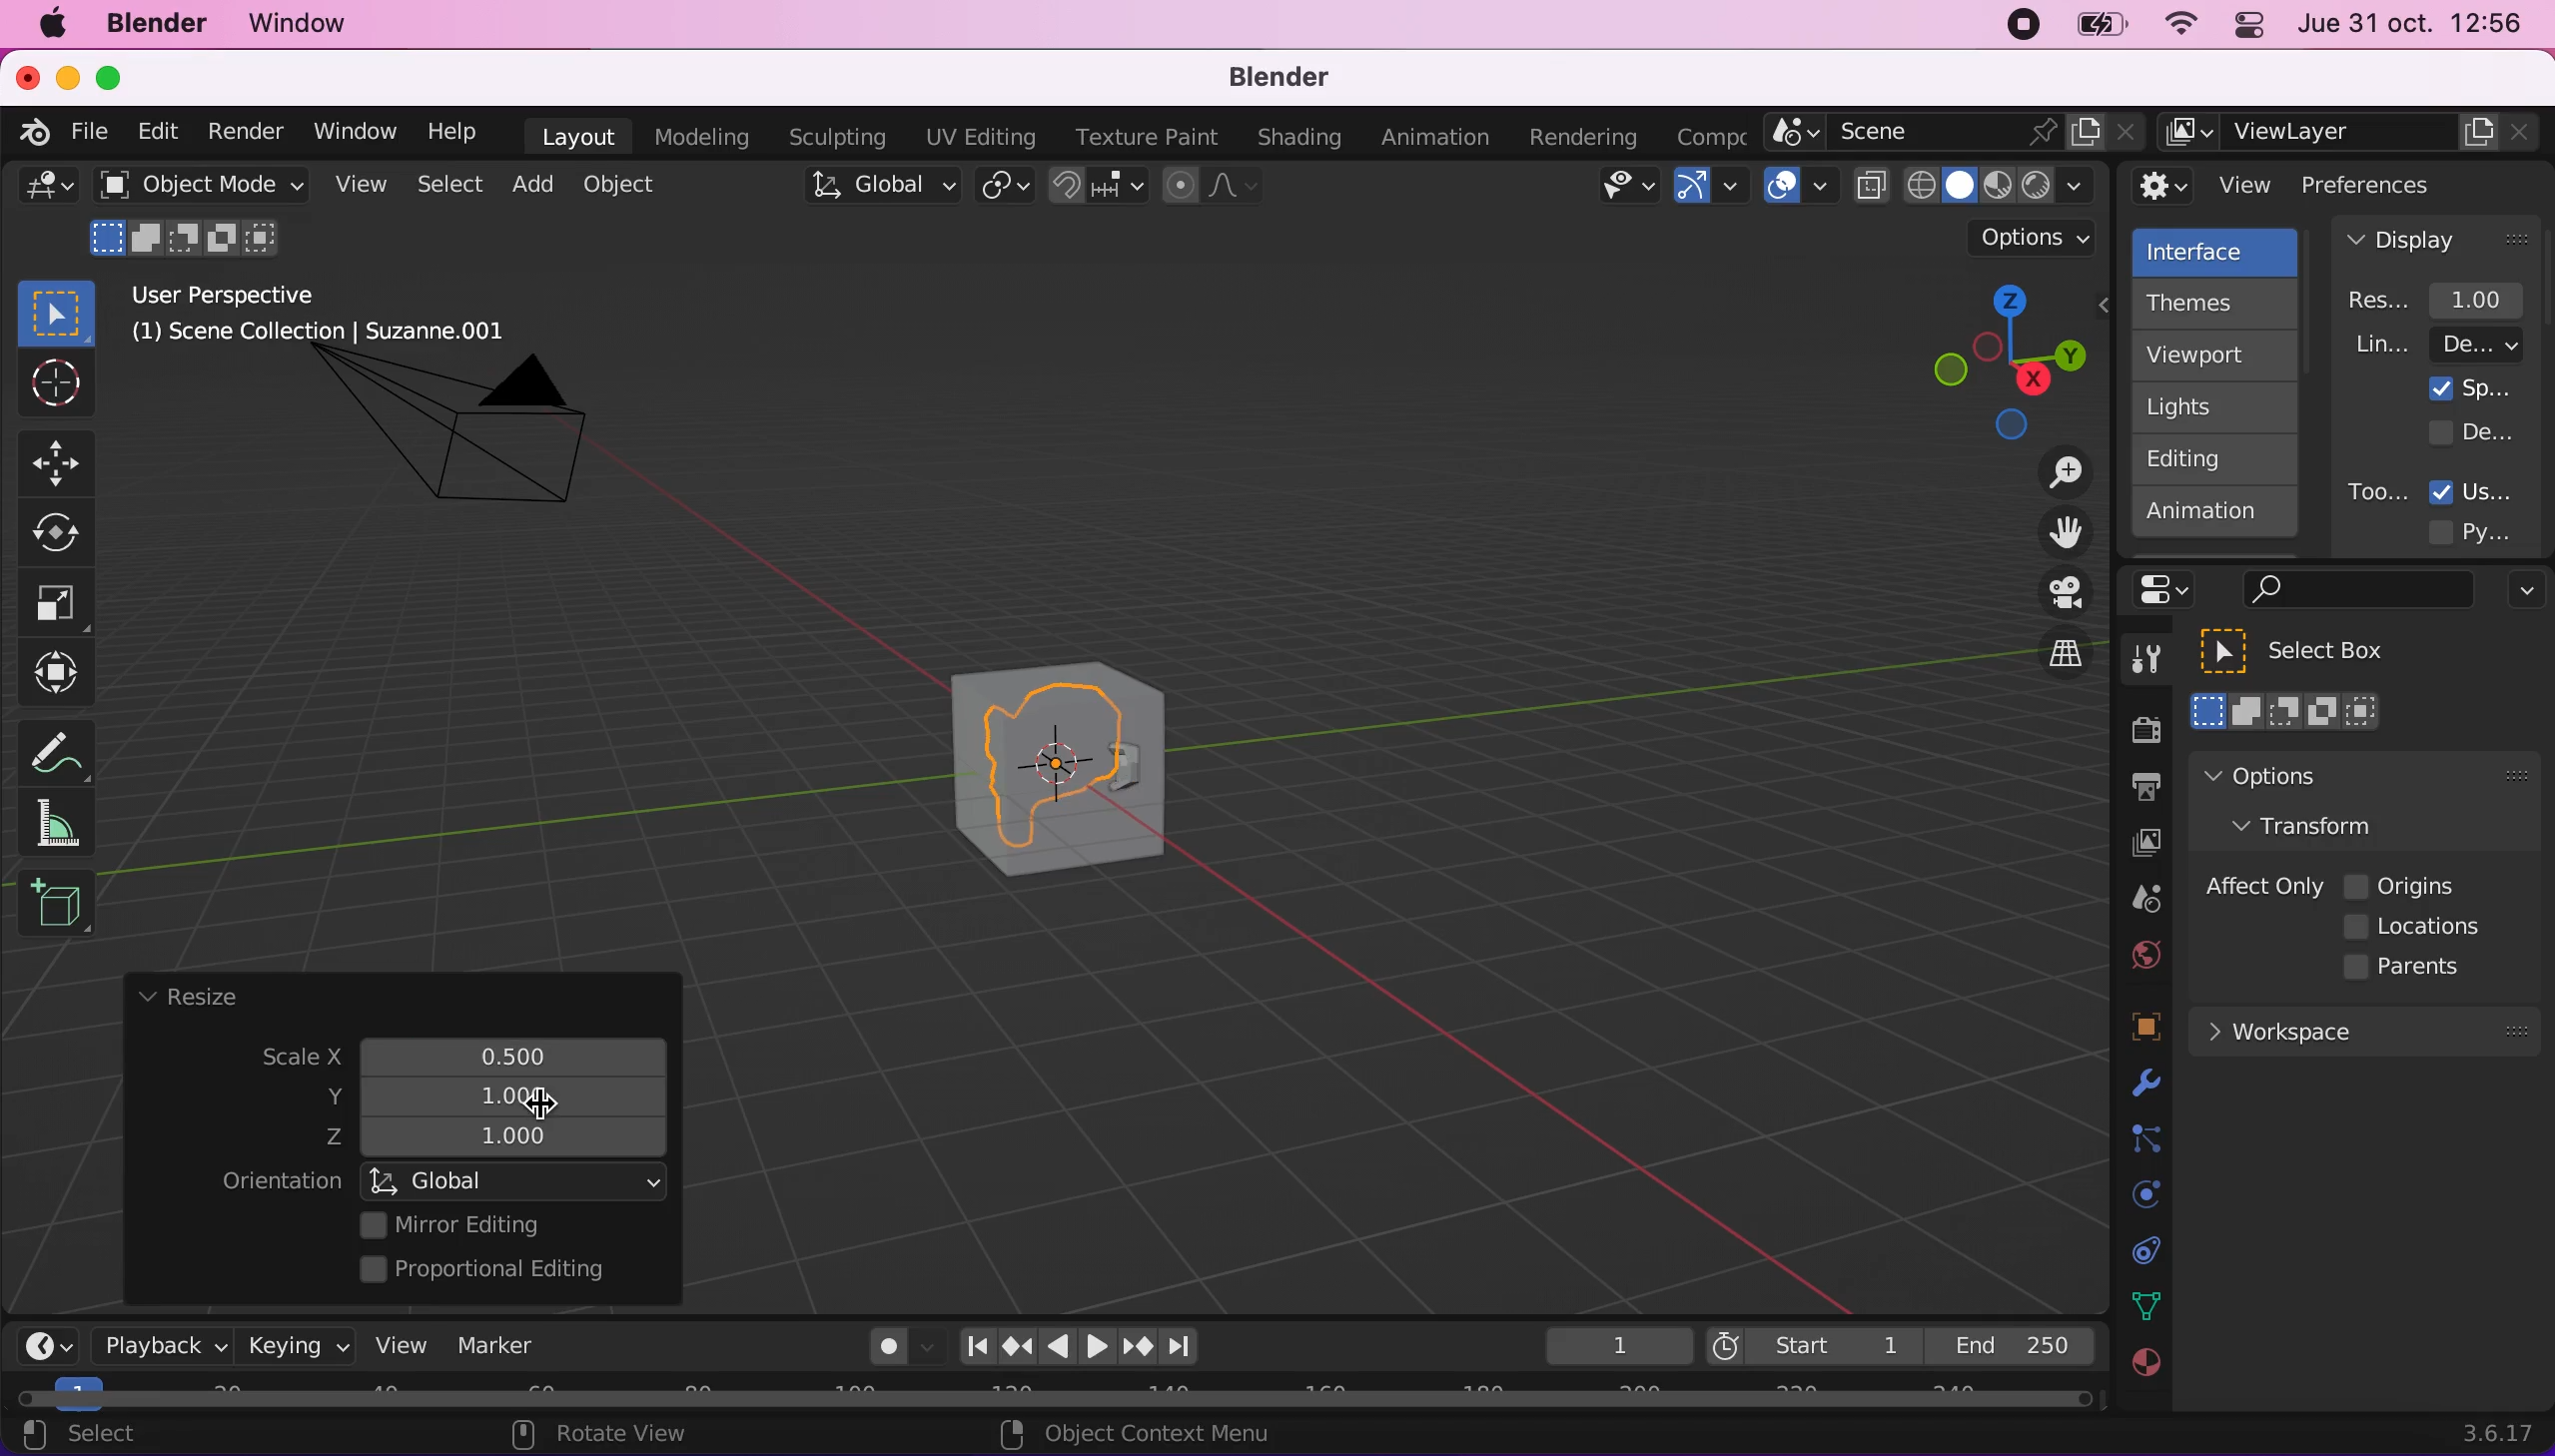 Image resolution: width=2555 pixels, height=1456 pixels. Describe the element at coordinates (27, 129) in the screenshot. I see `blender` at that location.